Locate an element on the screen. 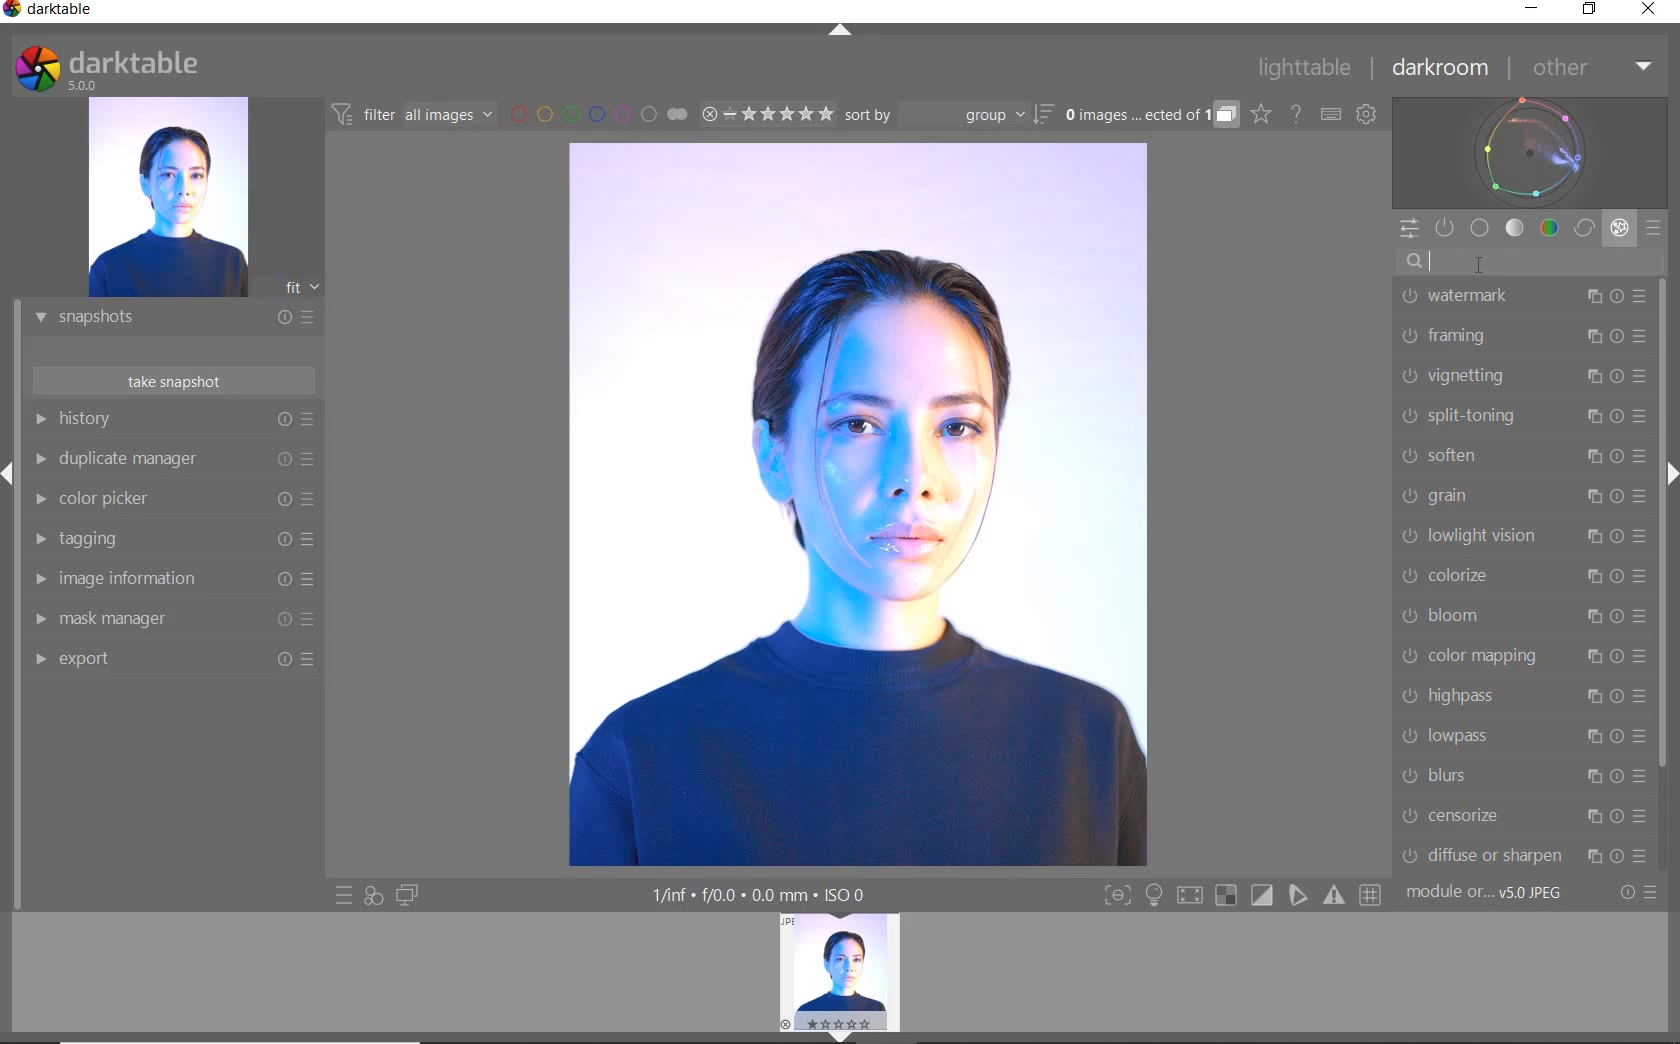  Button is located at coordinates (1154, 897).